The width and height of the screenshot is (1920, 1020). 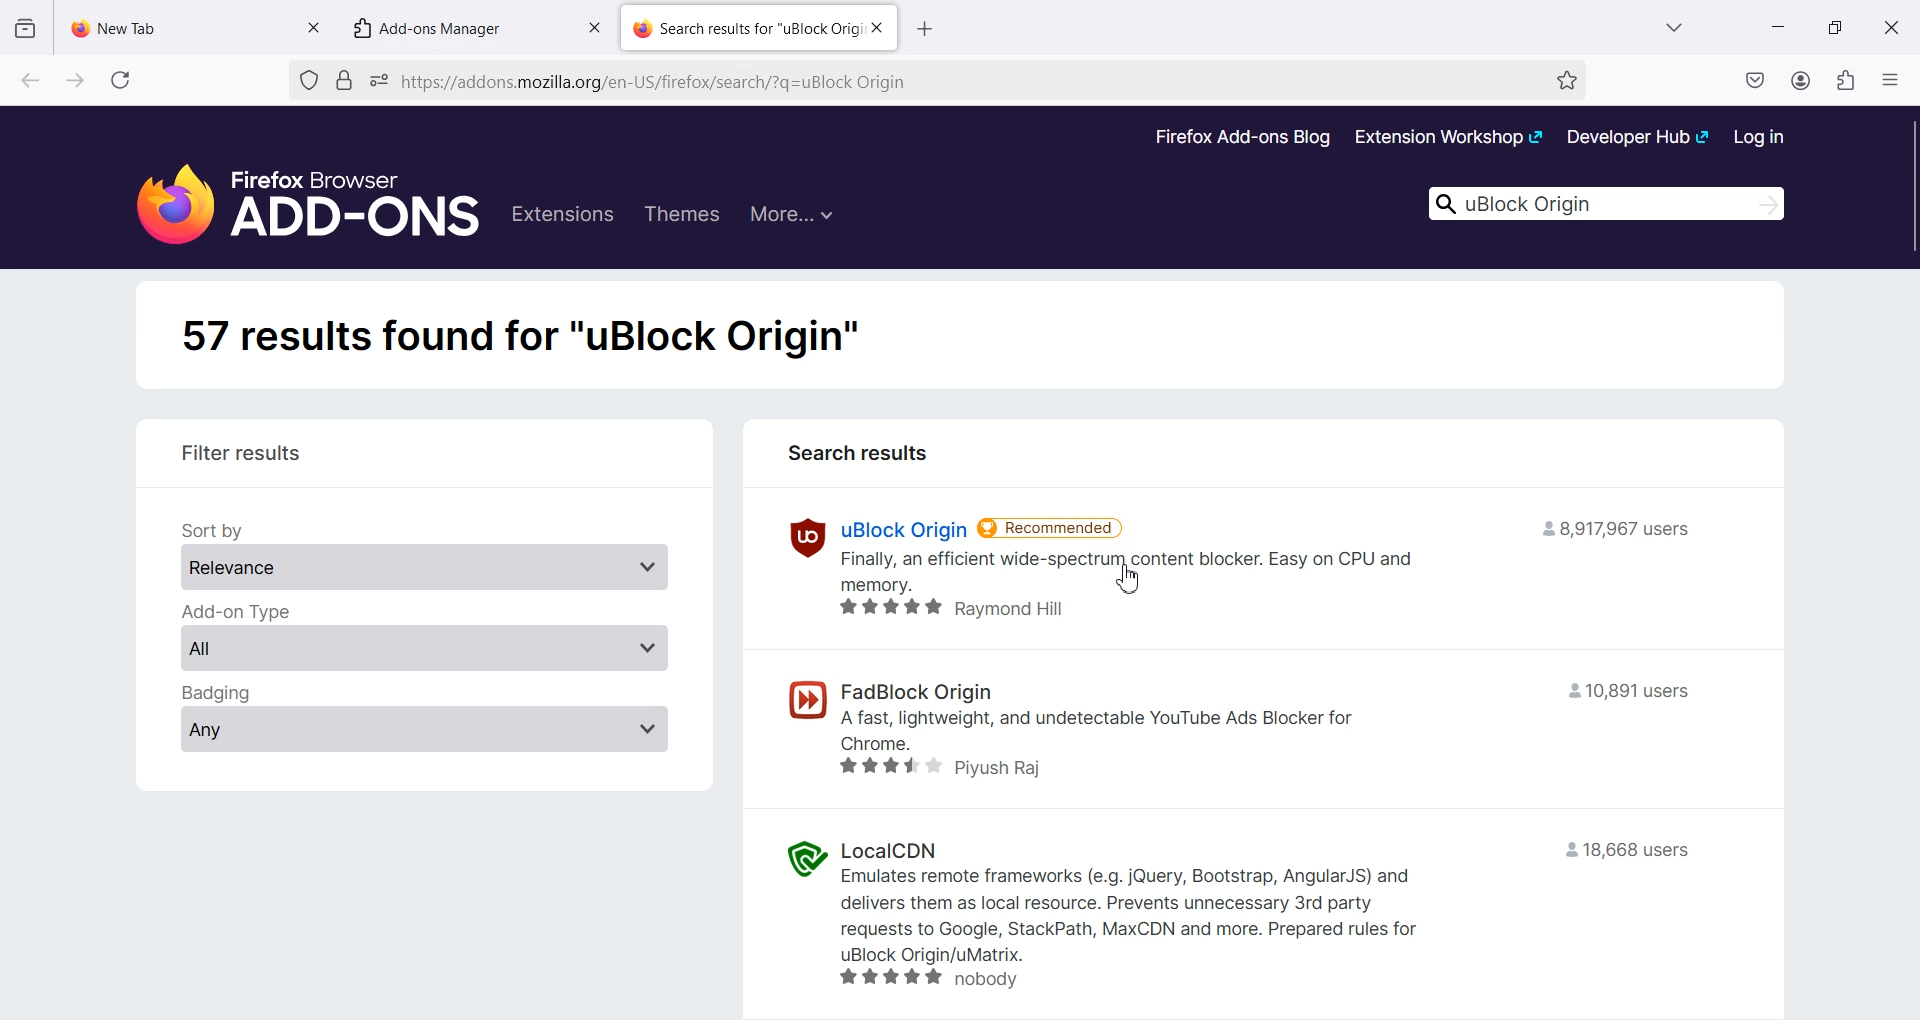 What do you see at coordinates (564, 217) in the screenshot?
I see `Extensions` at bounding box center [564, 217].